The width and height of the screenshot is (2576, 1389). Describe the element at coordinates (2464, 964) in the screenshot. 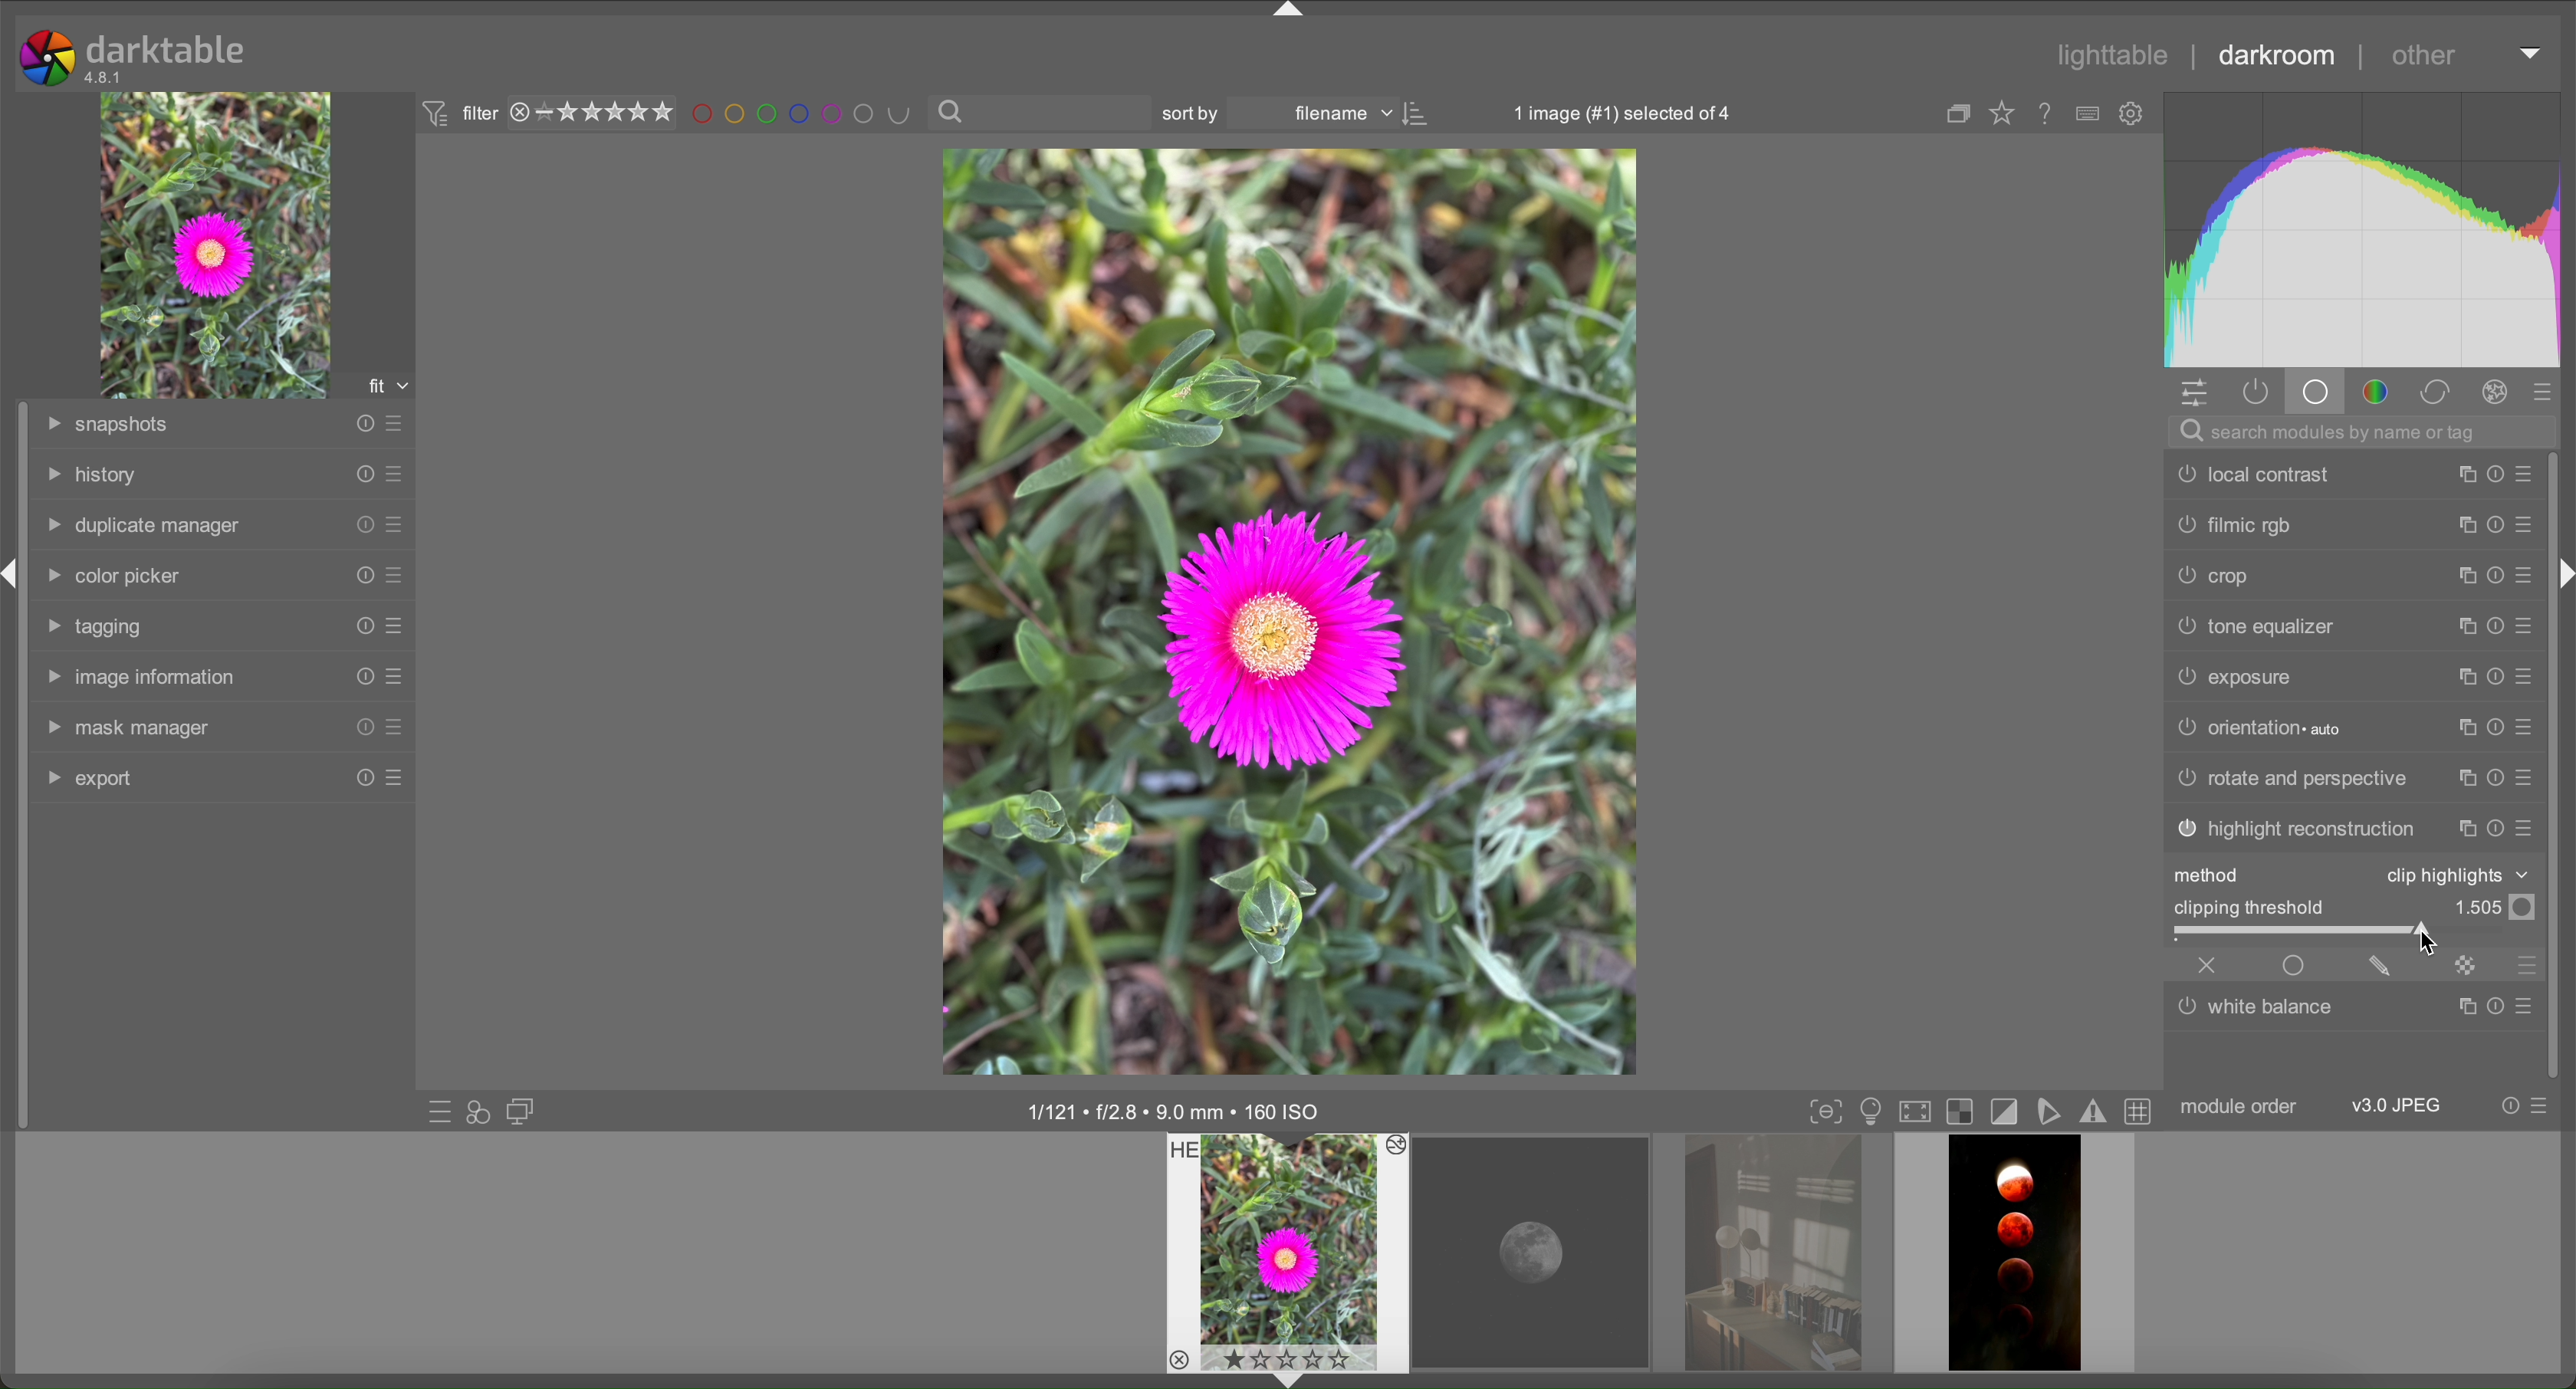

I see `mask` at that location.